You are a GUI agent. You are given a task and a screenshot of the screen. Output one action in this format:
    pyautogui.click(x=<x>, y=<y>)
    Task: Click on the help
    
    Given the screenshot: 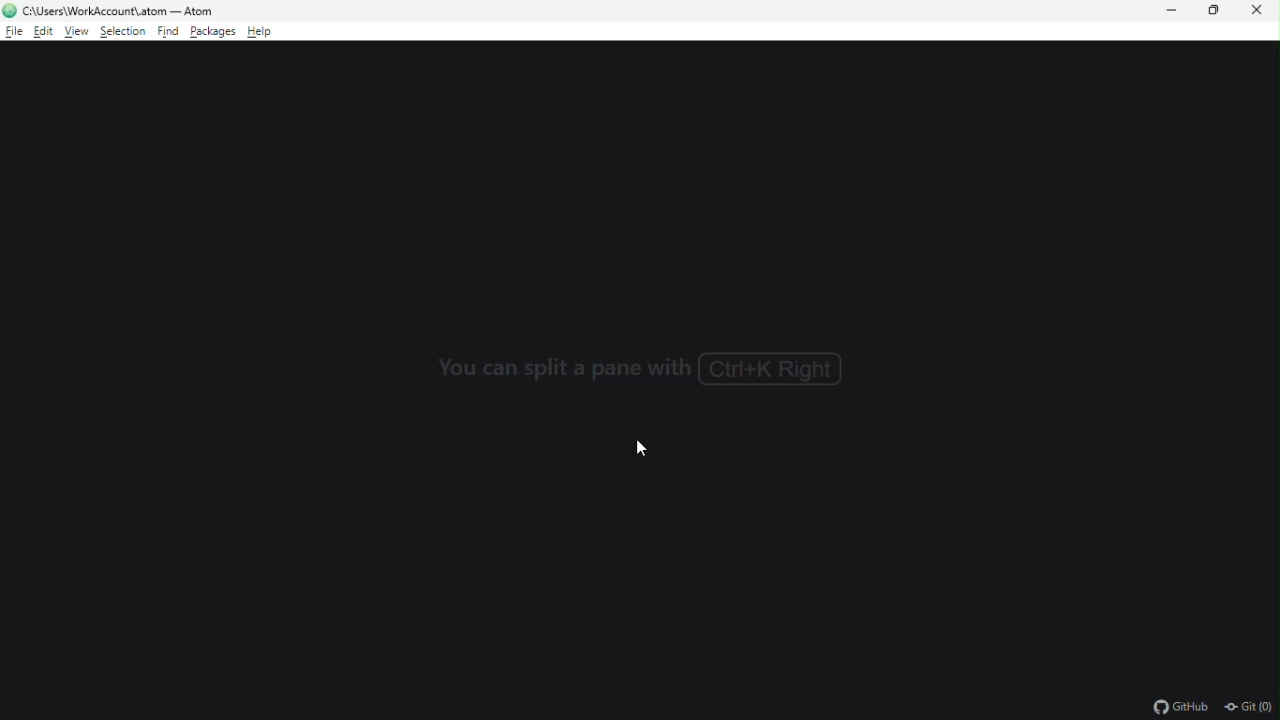 What is the action you would take?
    pyautogui.click(x=266, y=31)
    